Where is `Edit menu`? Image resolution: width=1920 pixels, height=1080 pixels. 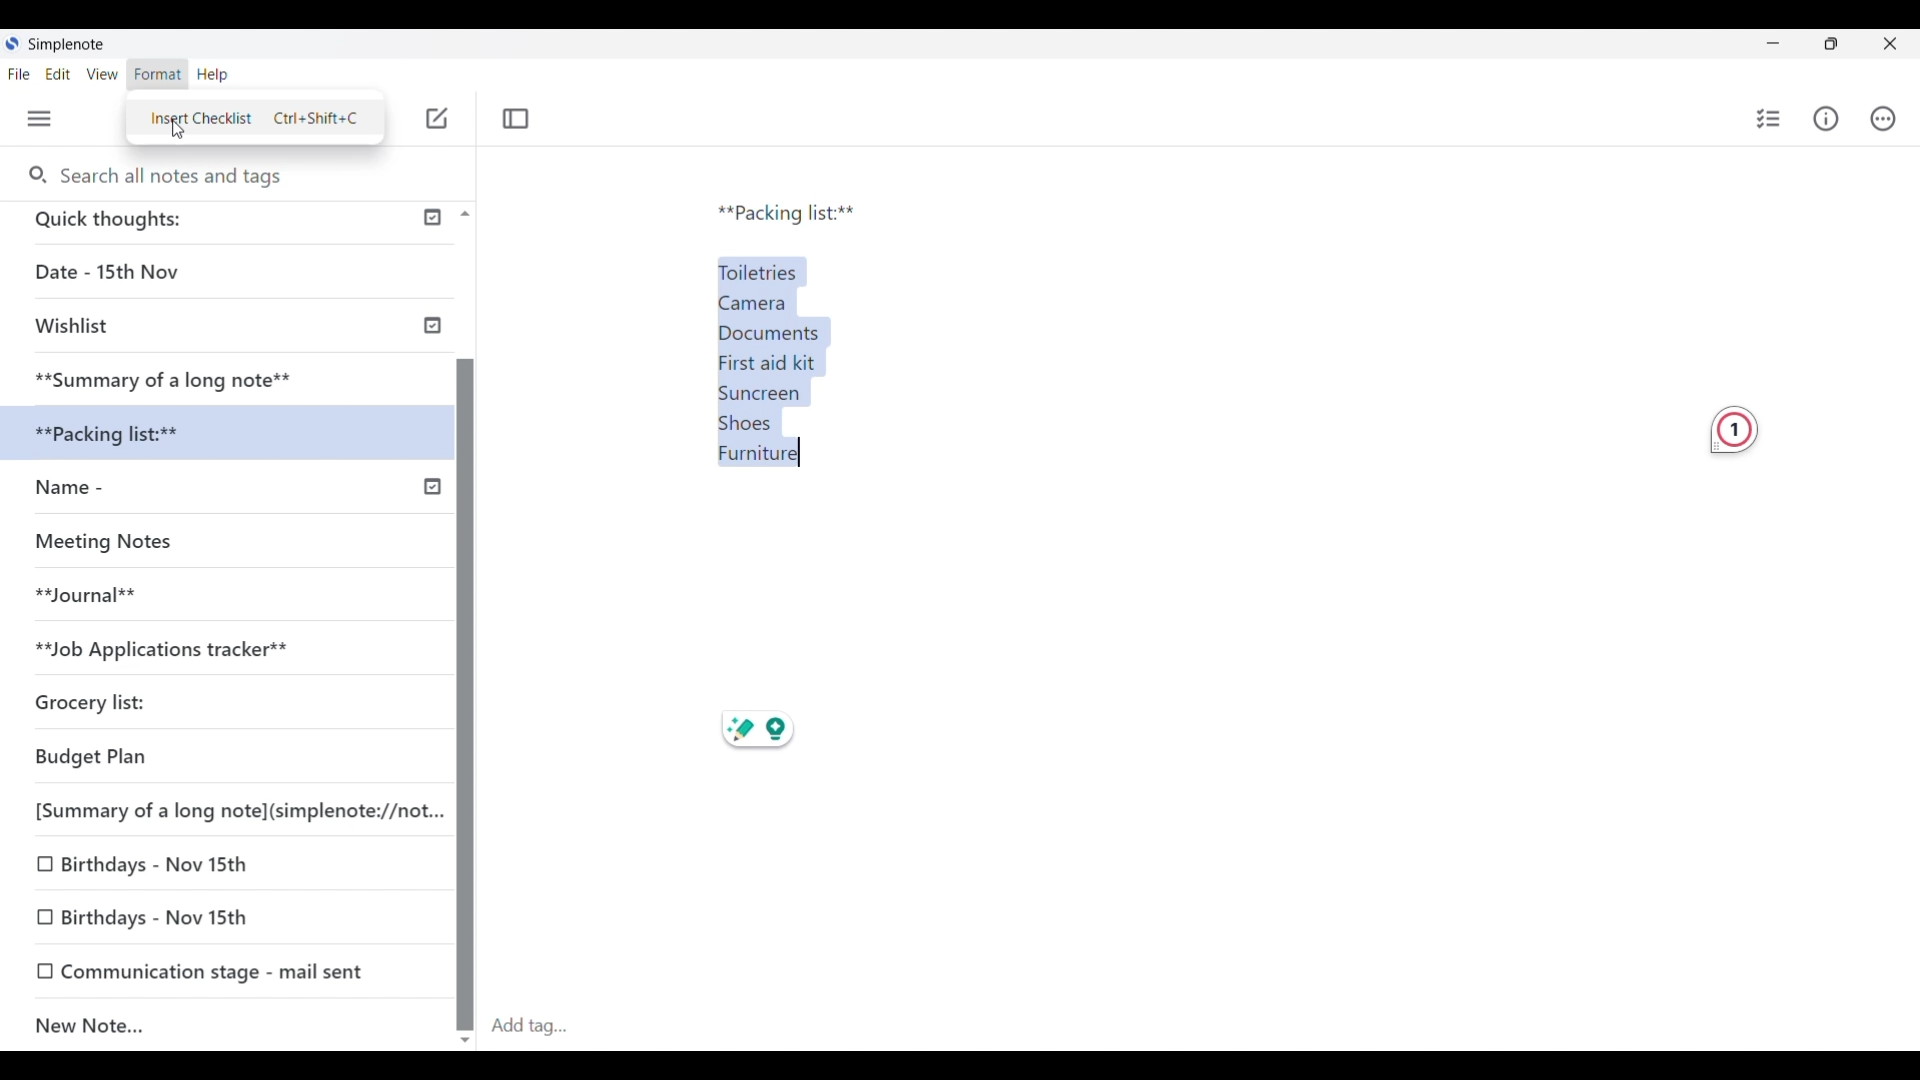 Edit menu is located at coordinates (59, 74).